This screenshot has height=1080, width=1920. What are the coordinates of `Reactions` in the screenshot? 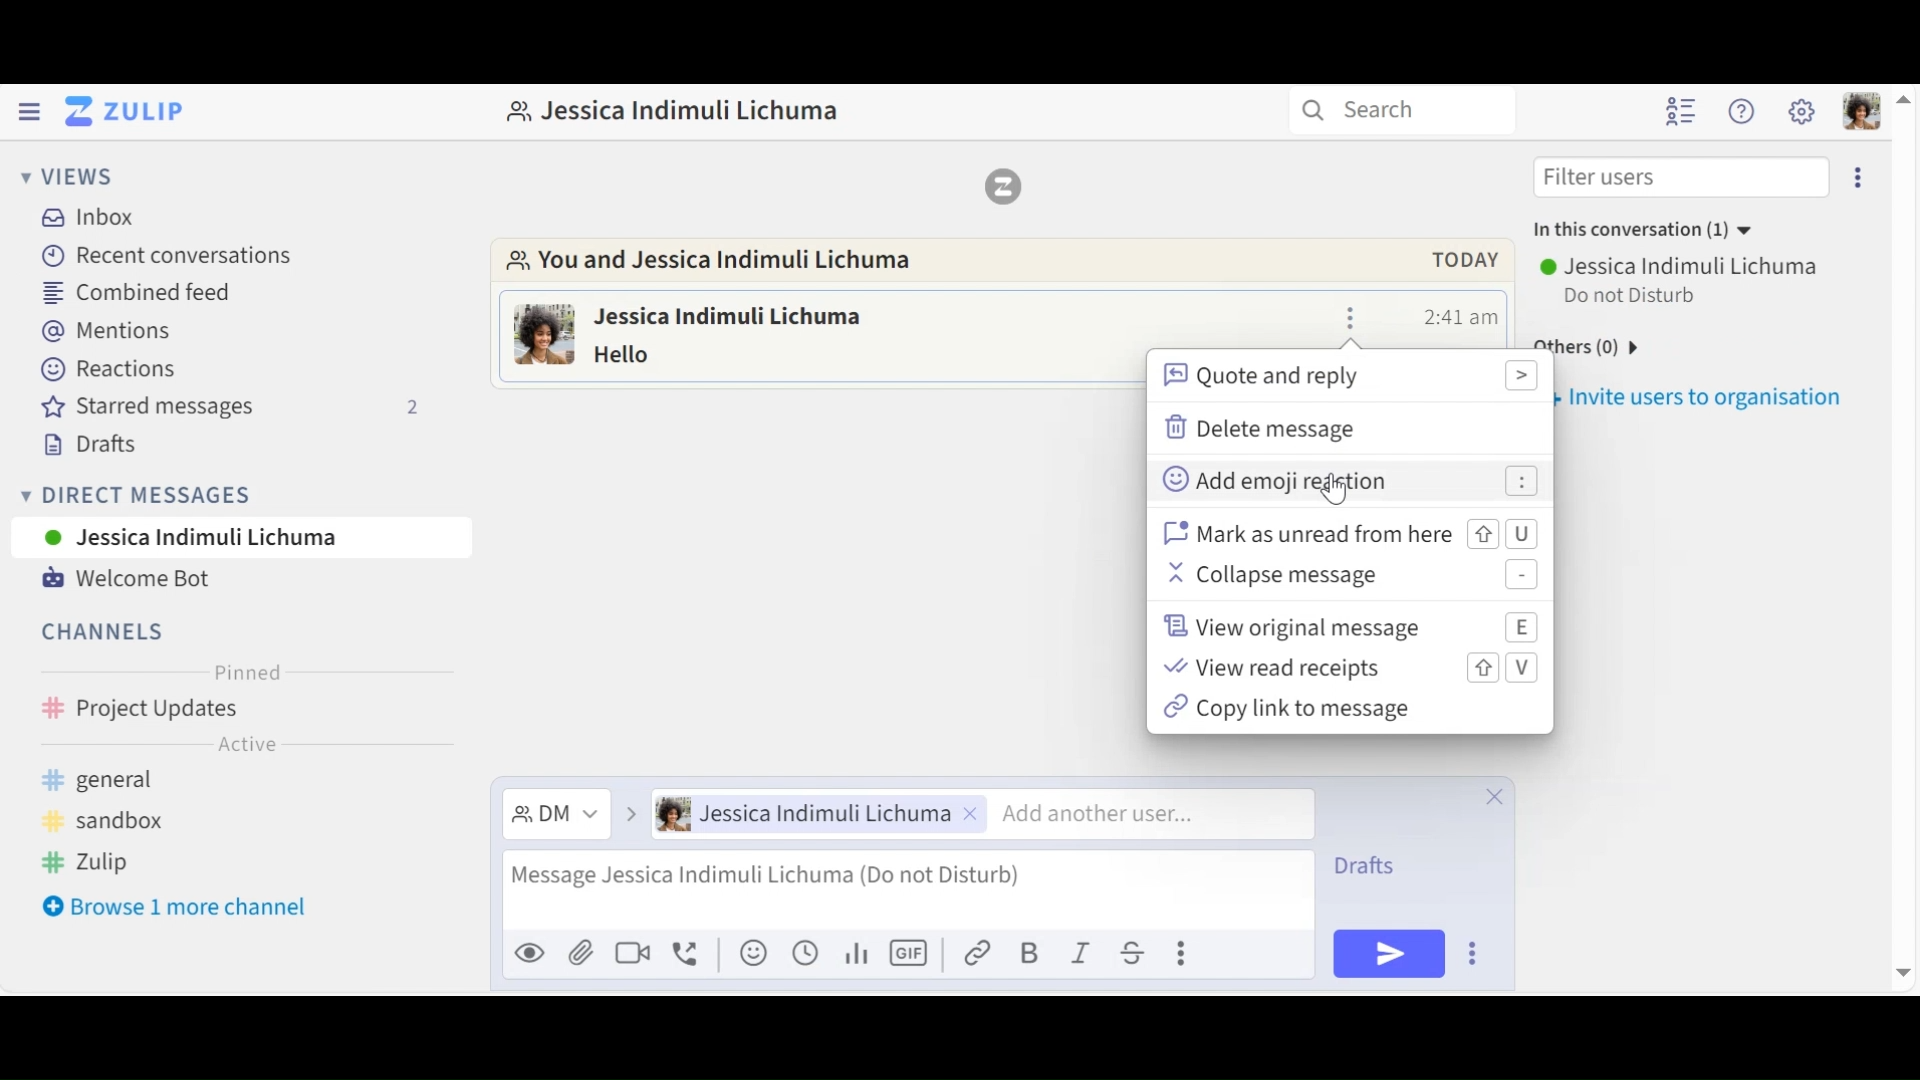 It's located at (105, 370).